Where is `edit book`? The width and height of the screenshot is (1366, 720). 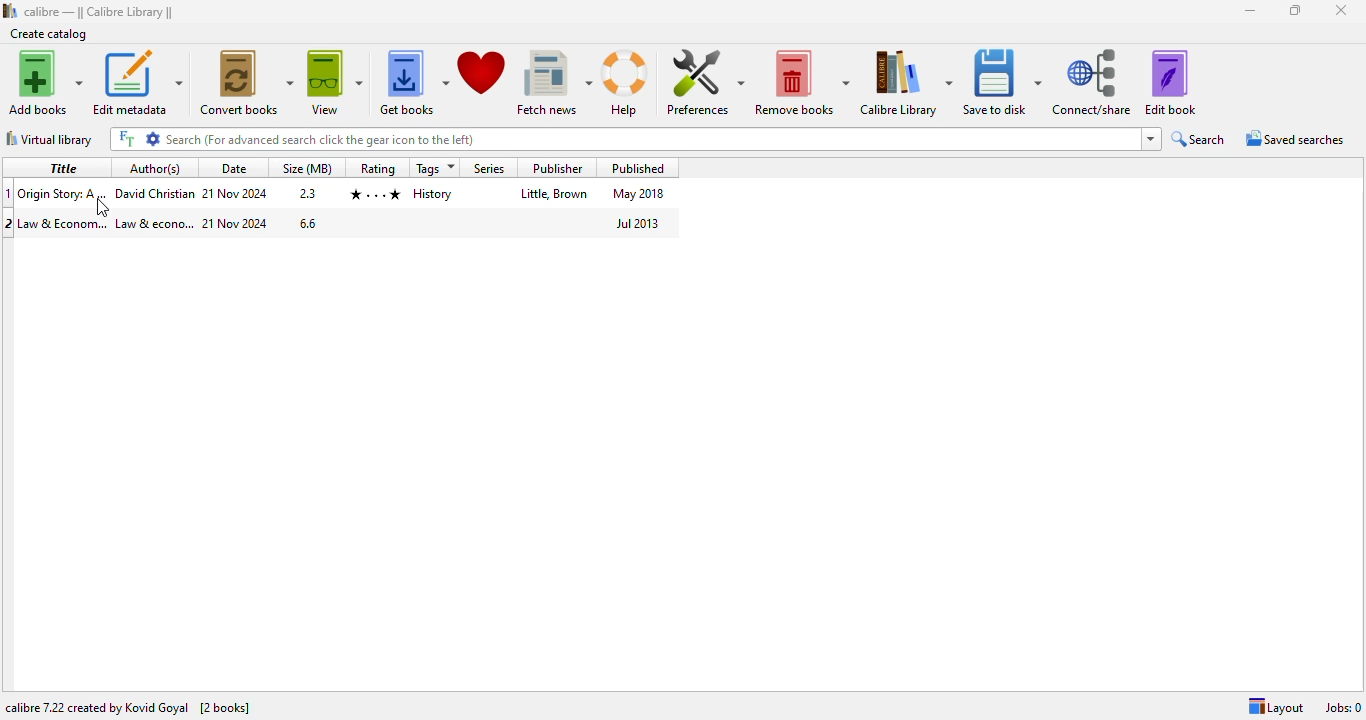
edit book is located at coordinates (1170, 83).